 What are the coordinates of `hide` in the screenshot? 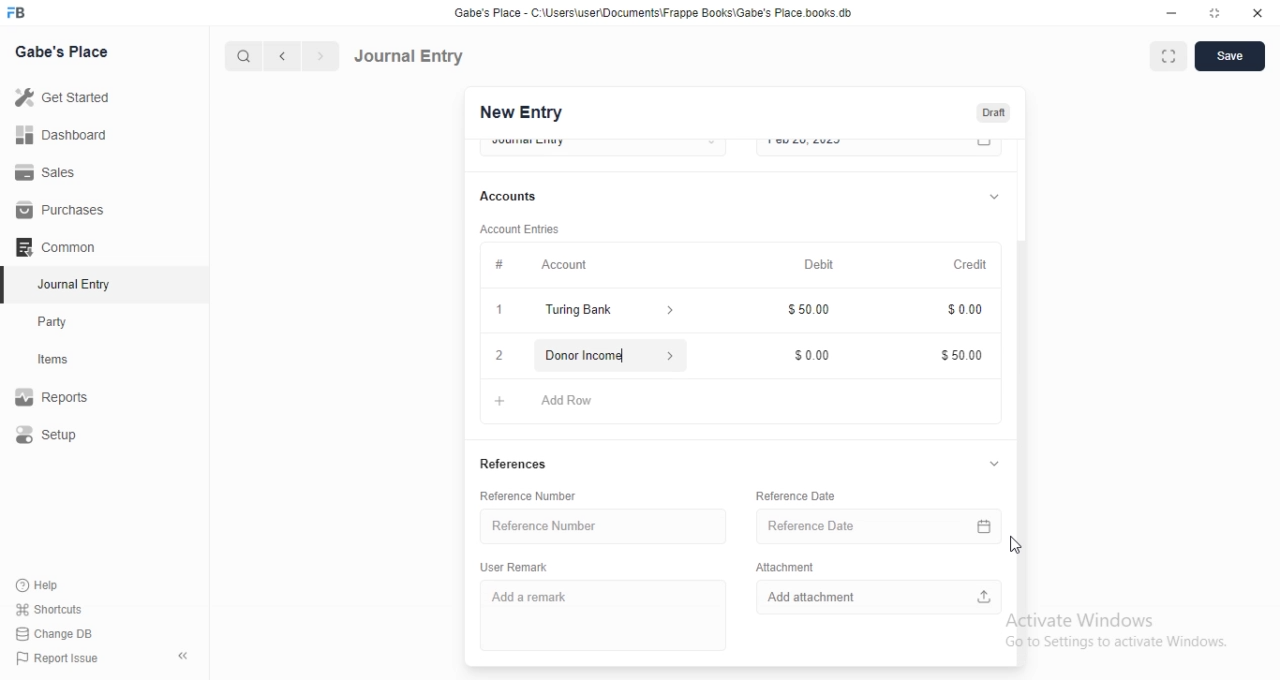 It's located at (179, 657).